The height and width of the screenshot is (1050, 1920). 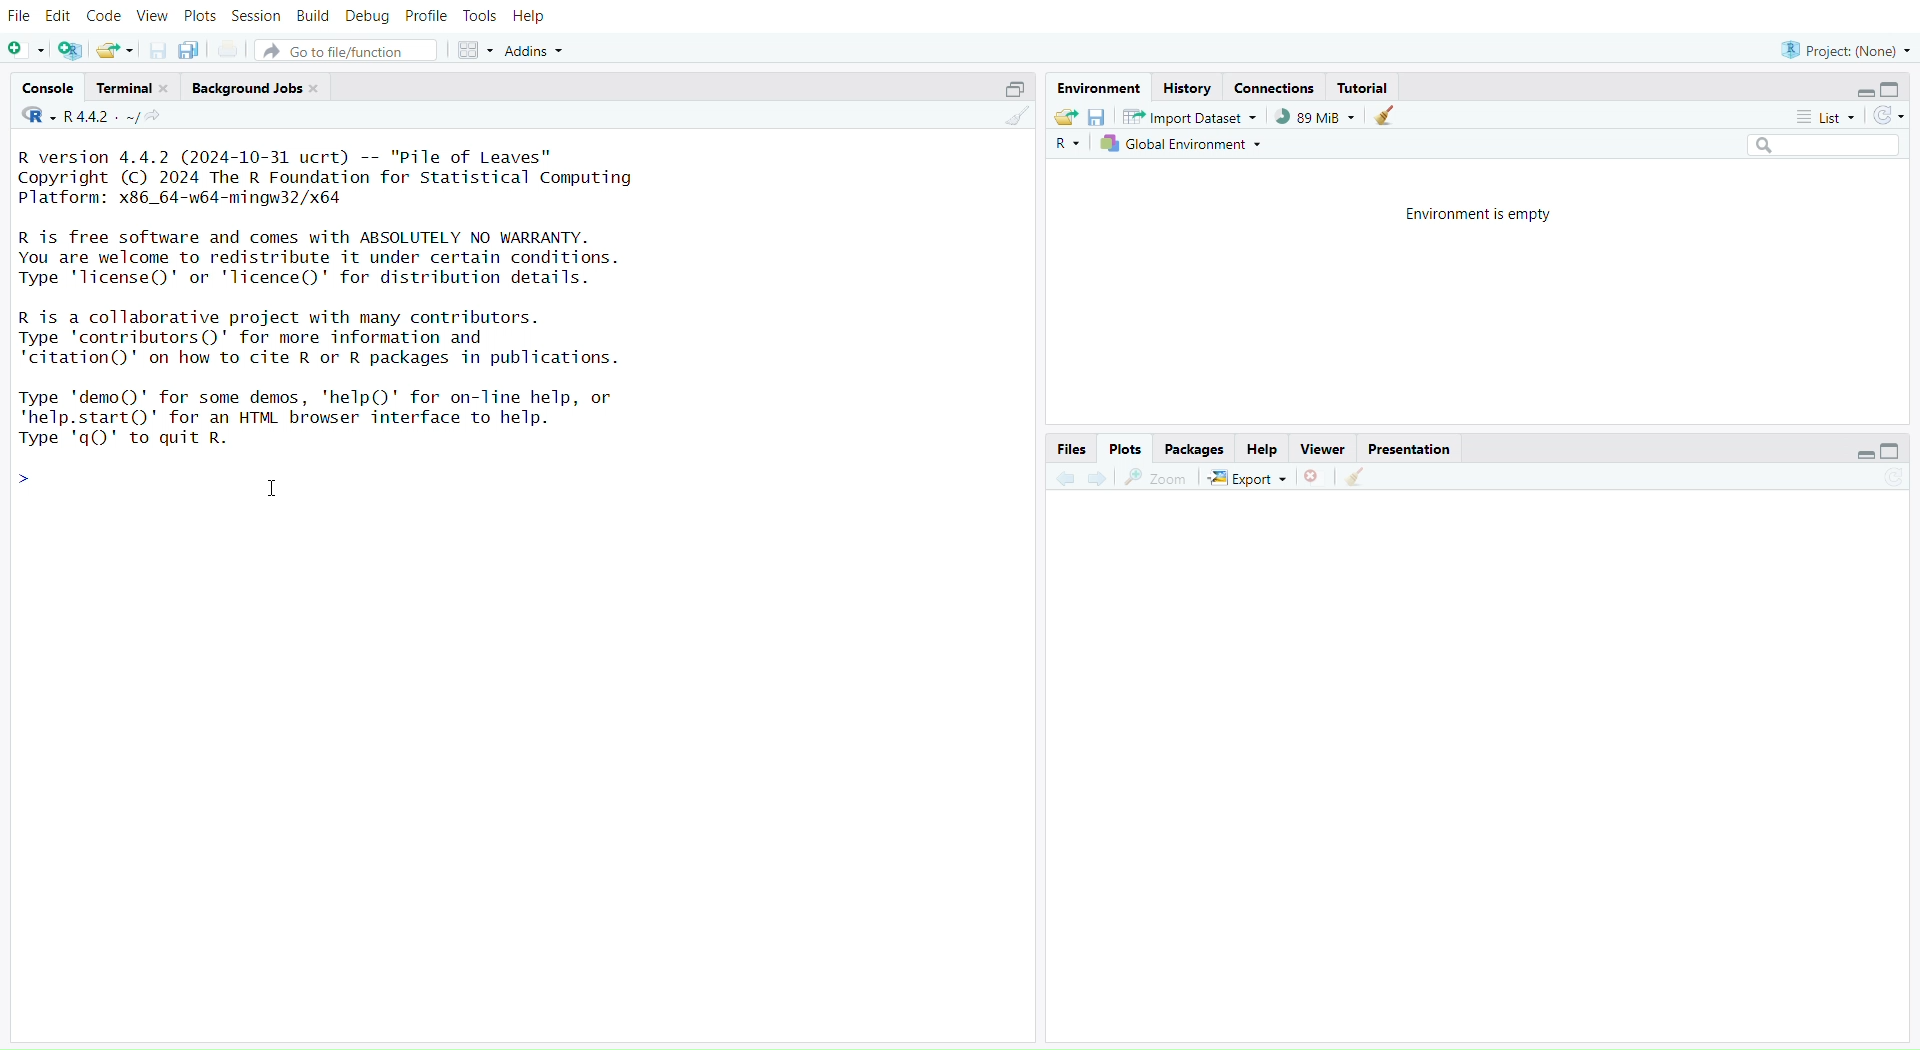 What do you see at coordinates (1189, 86) in the screenshot?
I see `History` at bounding box center [1189, 86].